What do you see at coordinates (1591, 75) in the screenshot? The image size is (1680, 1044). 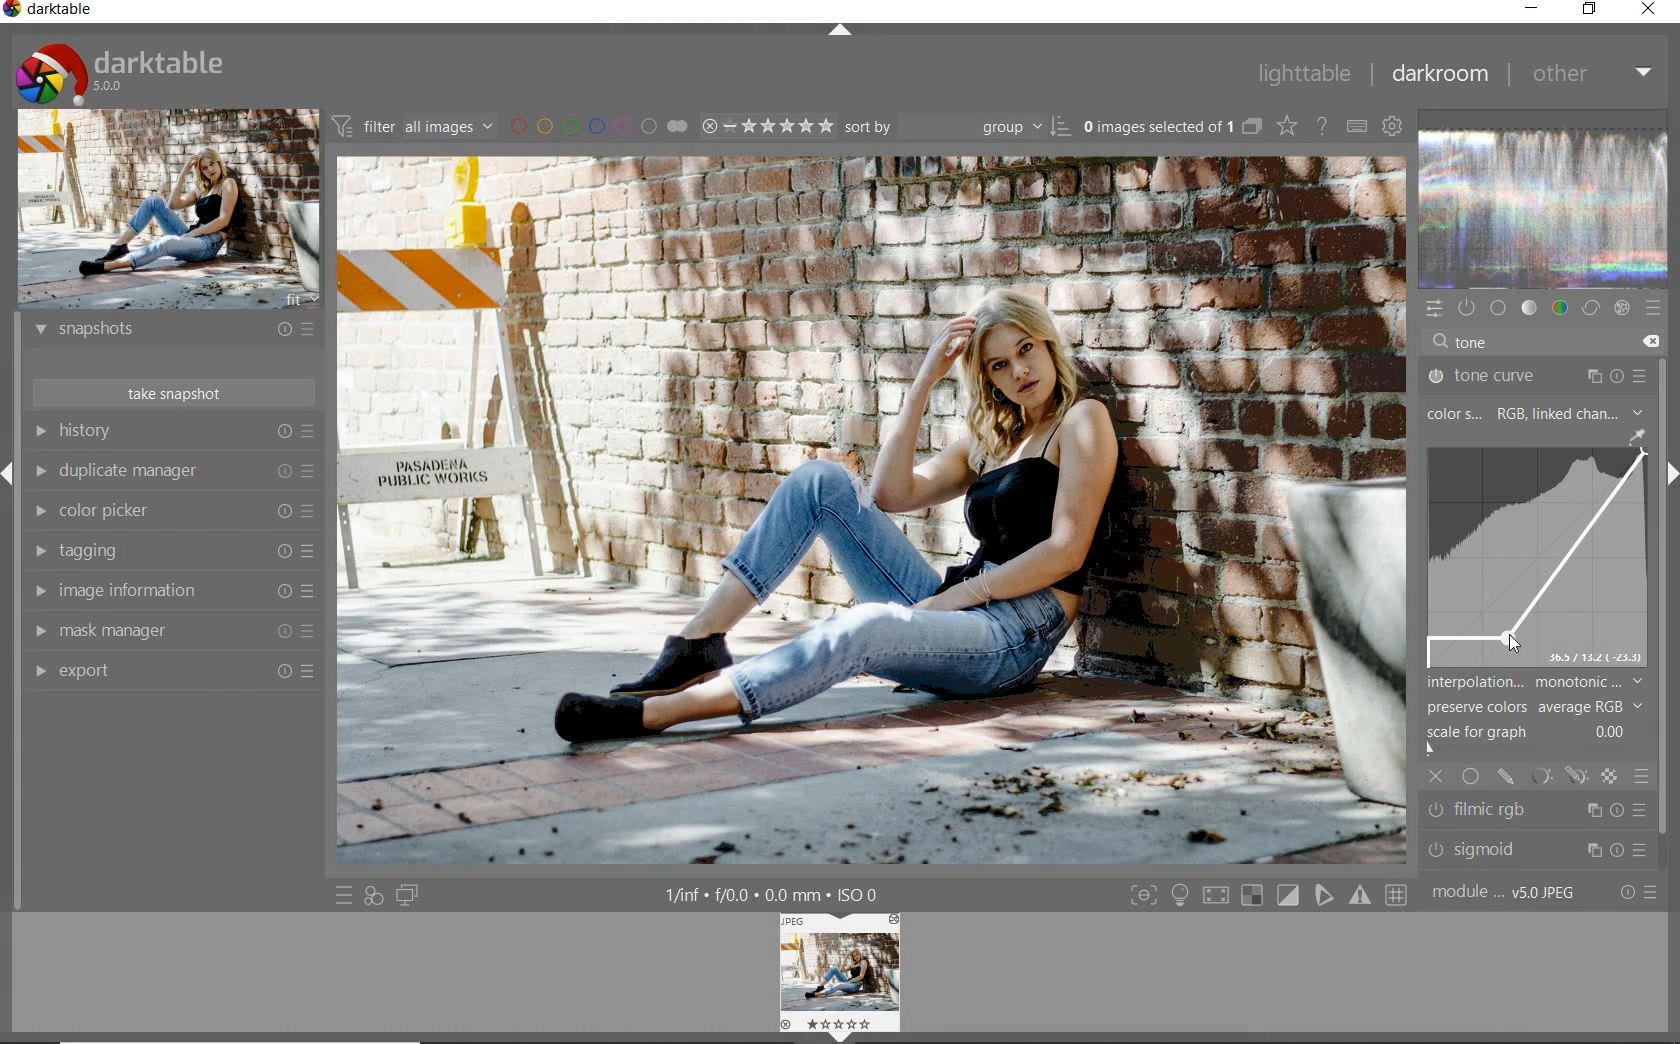 I see `other` at bounding box center [1591, 75].